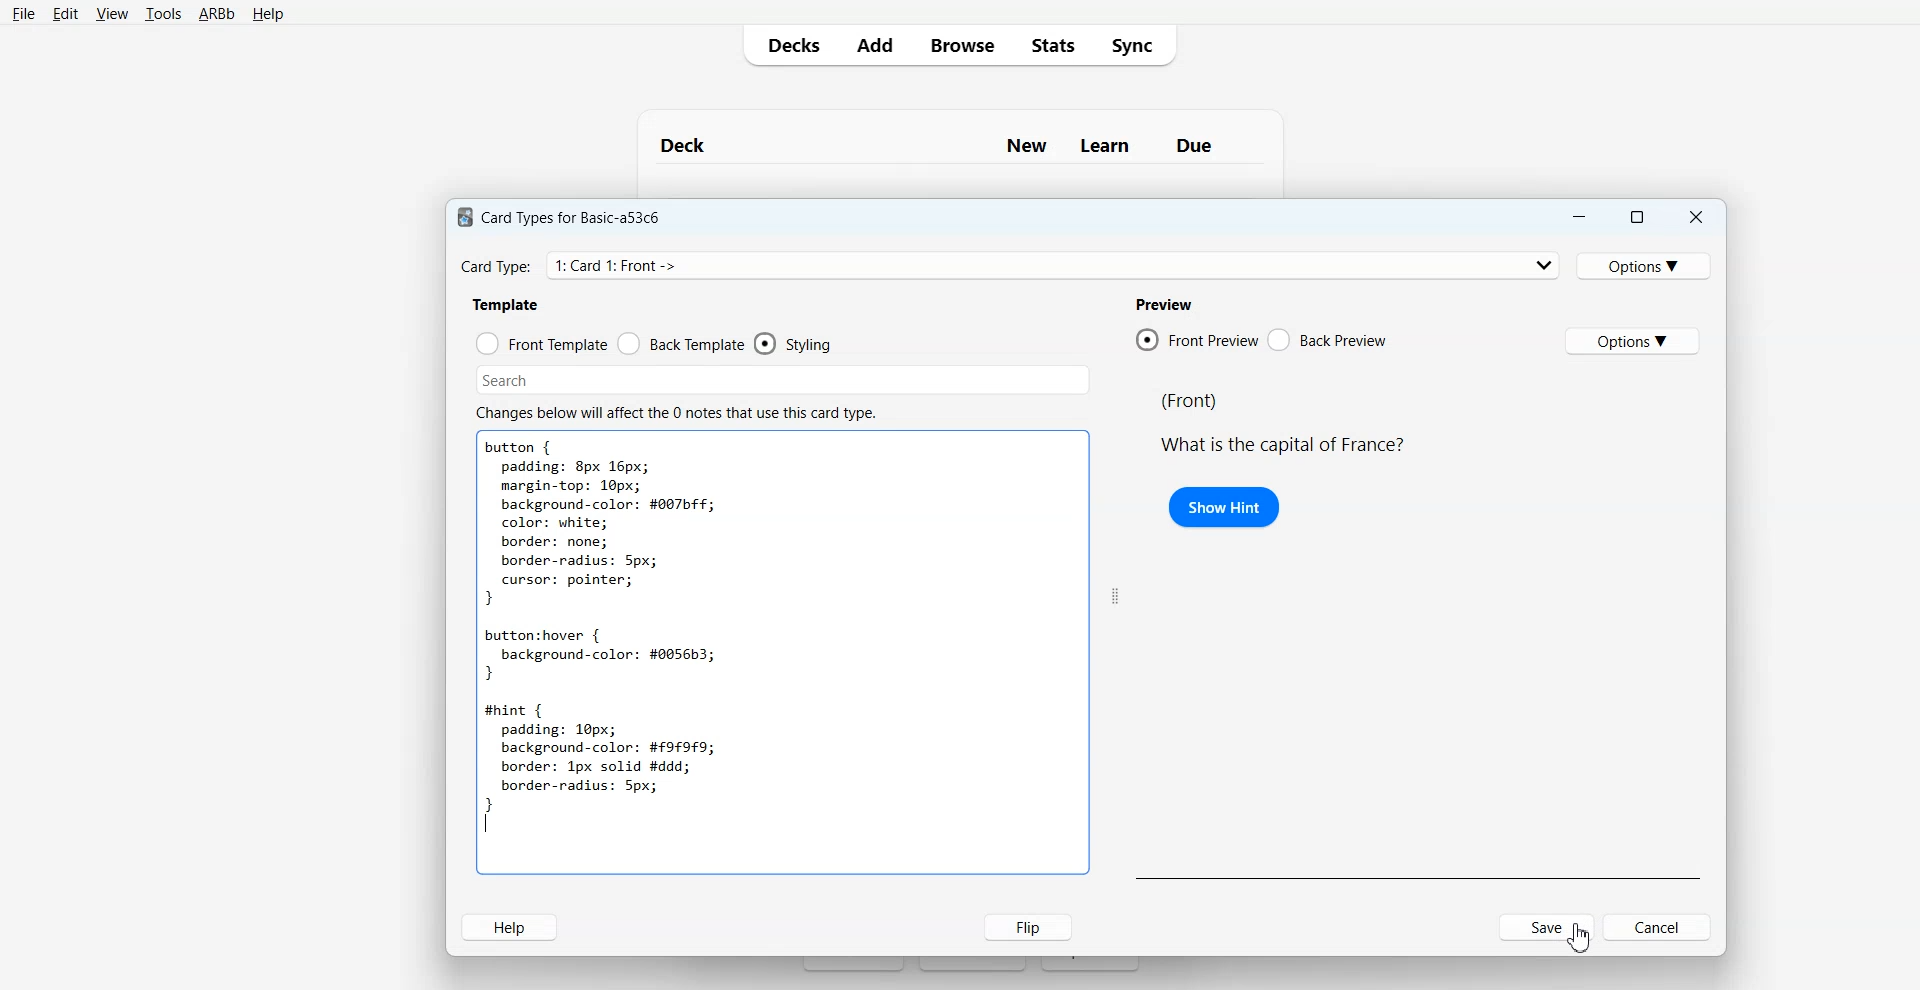 This screenshot has height=990, width=1920. What do you see at coordinates (1011, 265) in the screenshot?
I see `Card Type` at bounding box center [1011, 265].